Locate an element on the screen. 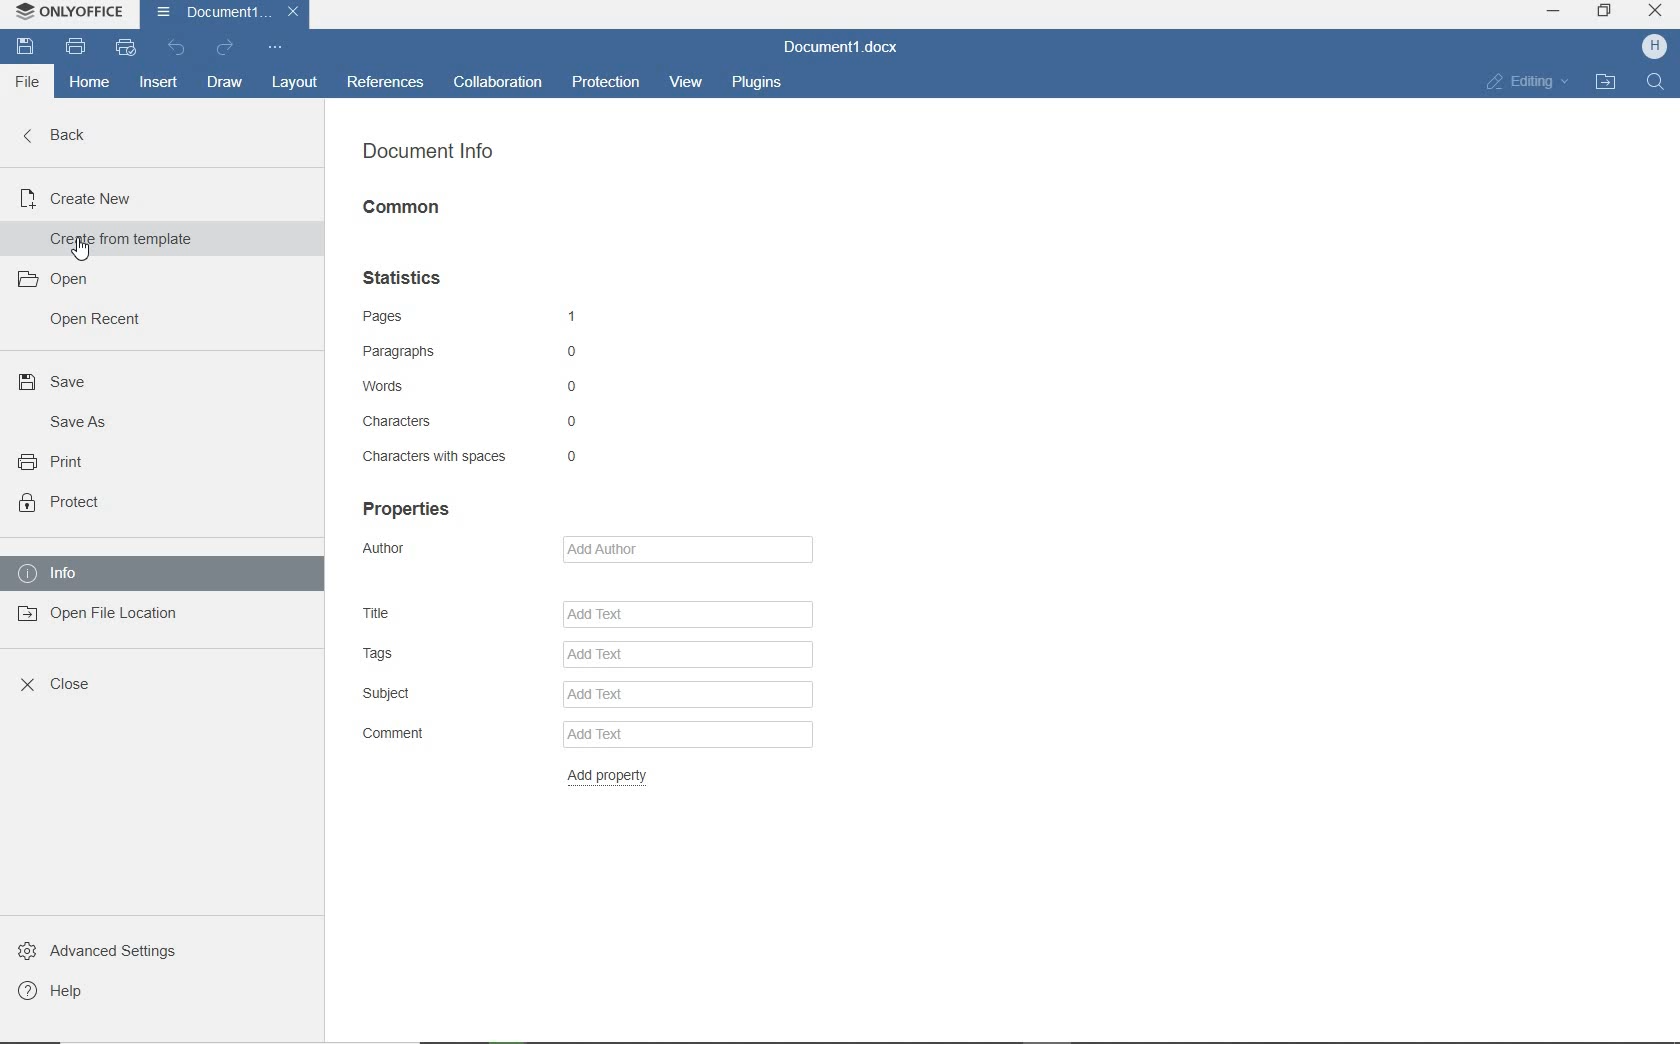 This screenshot has height=1044, width=1680. tags is located at coordinates (590, 653).